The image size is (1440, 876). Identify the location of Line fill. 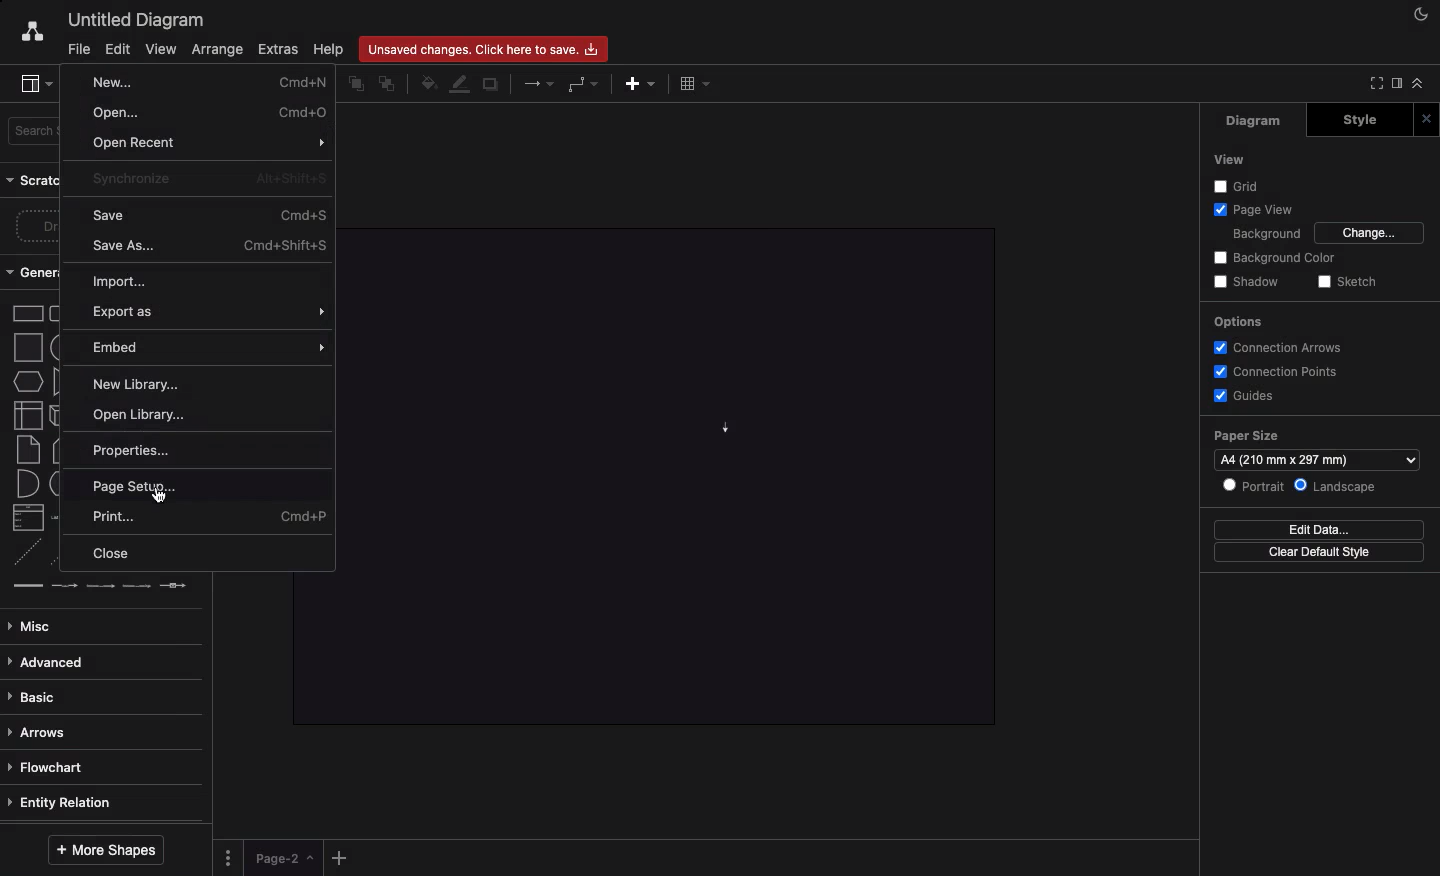
(461, 85).